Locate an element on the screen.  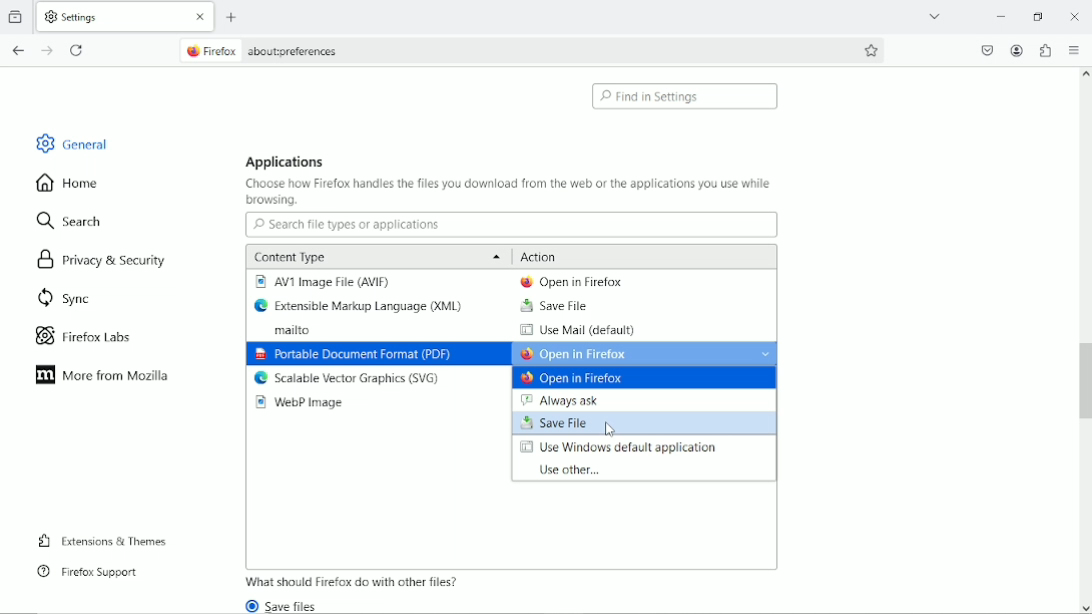
find in settings is located at coordinates (687, 96).